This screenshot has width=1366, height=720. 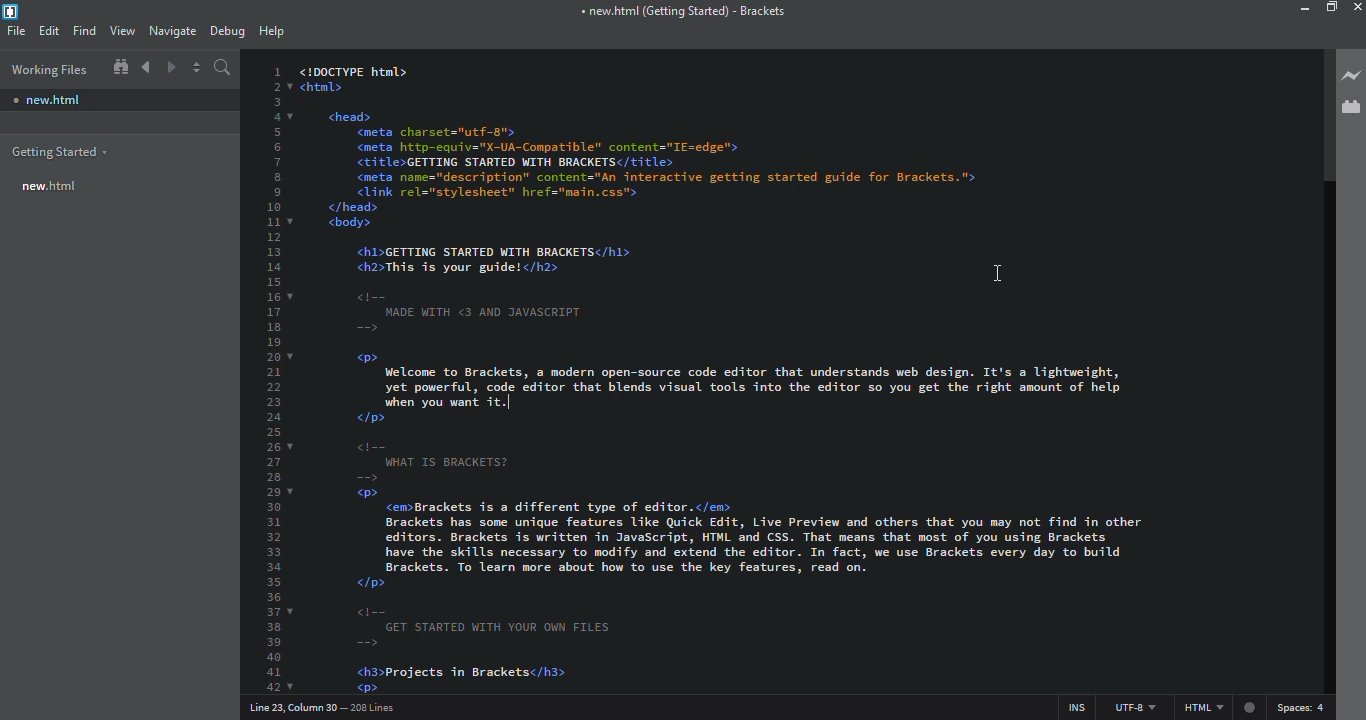 I want to click on show in file tree, so click(x=120, y=67).